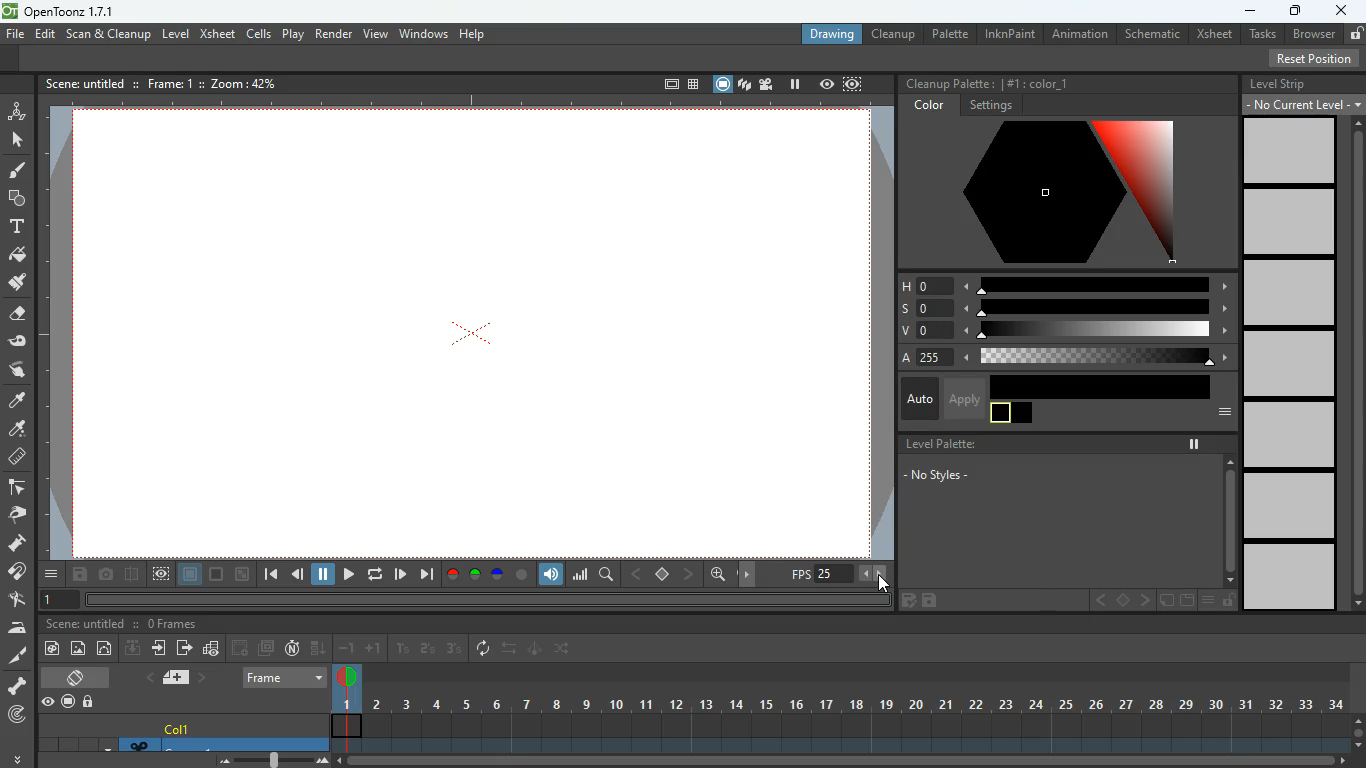  What do you see at coordinates (690, 573) in the screenshot?
I see `right` at bounding box center [690, 573].